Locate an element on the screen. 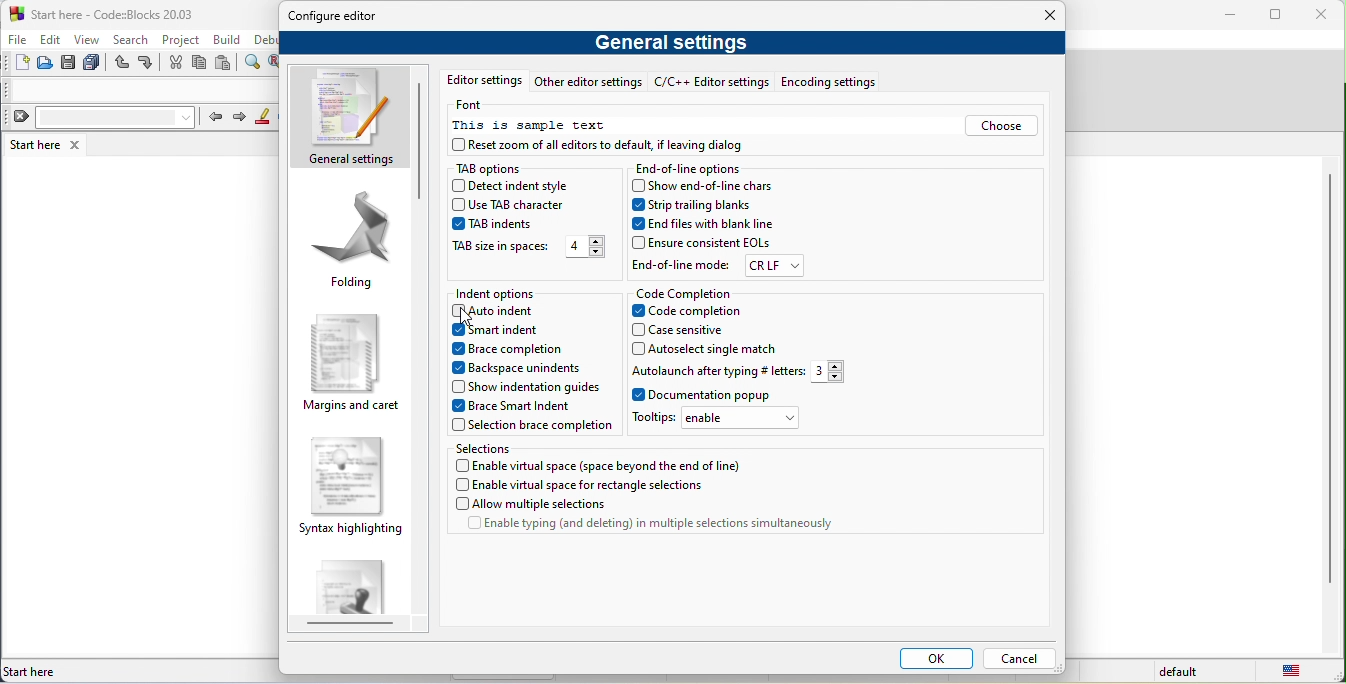 This screenshot has height=684, width=1346. default is located at coordinates (1171, 673).